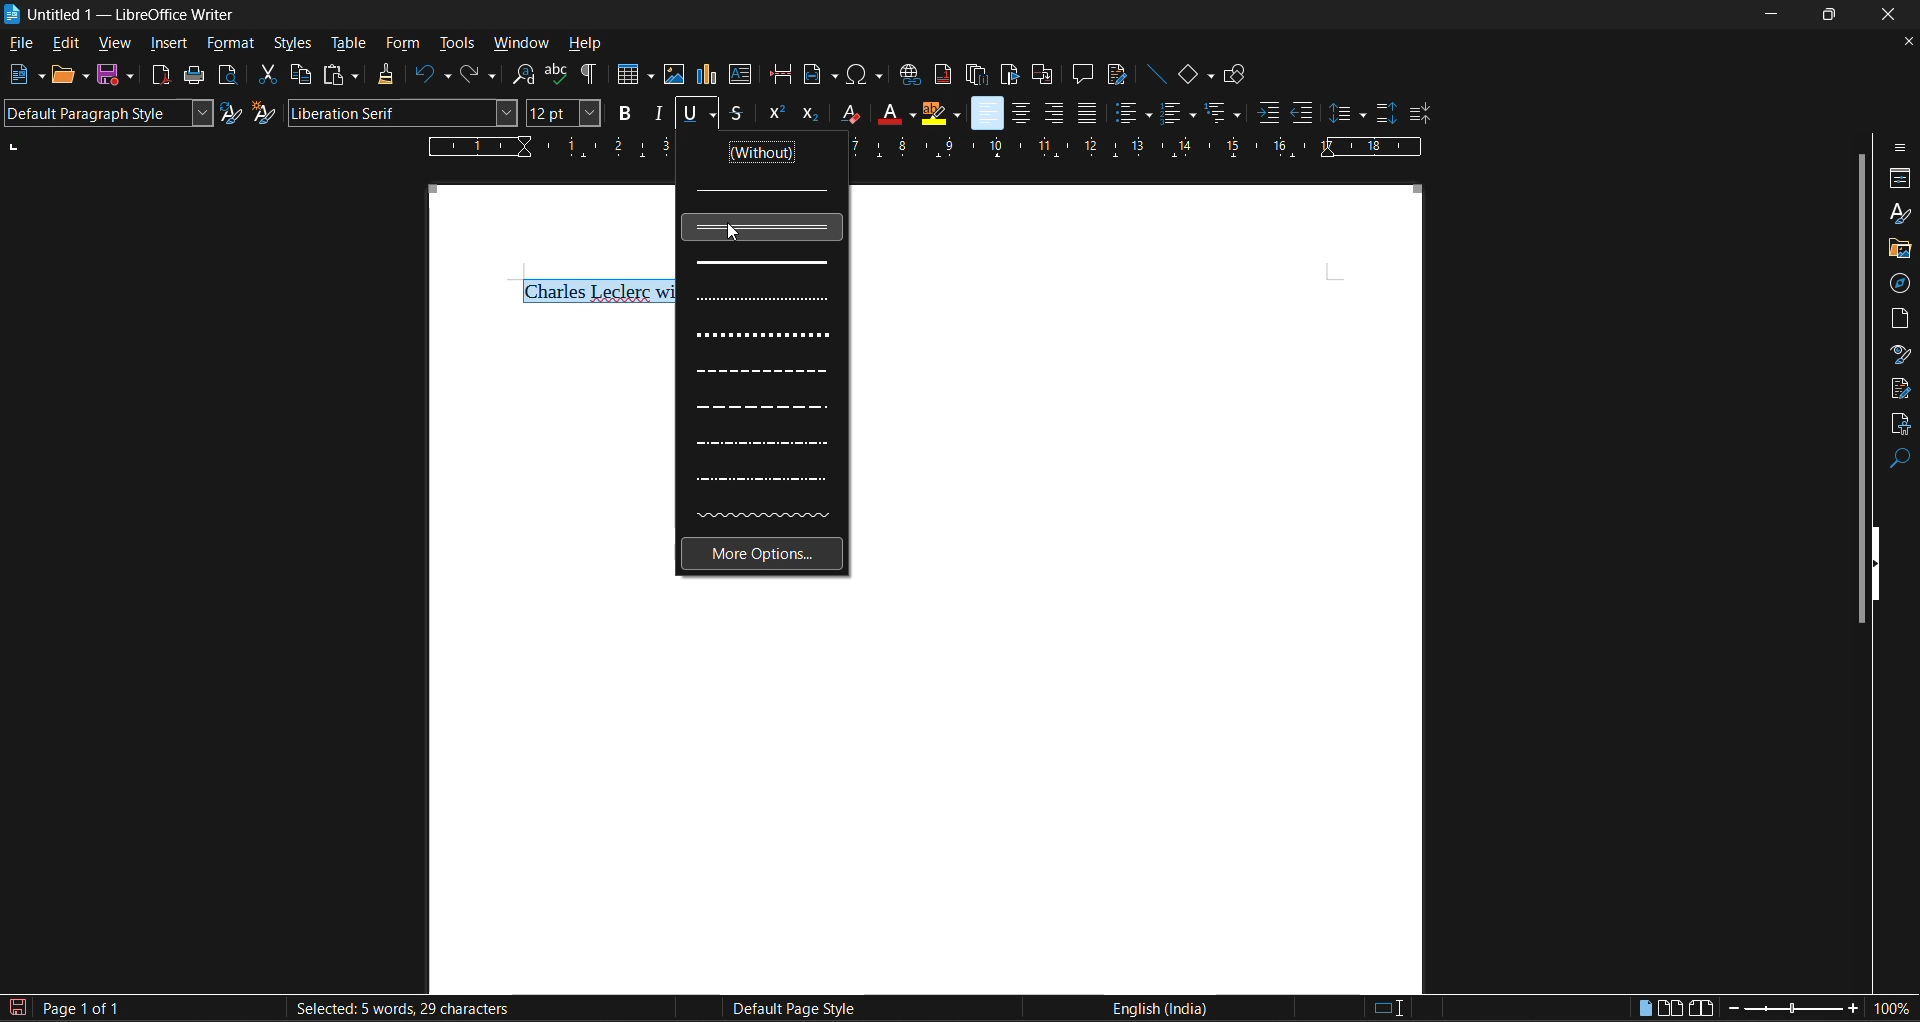  Describe the element at coordinates (294, 45) in the screenshot. I see `styles` at that location.